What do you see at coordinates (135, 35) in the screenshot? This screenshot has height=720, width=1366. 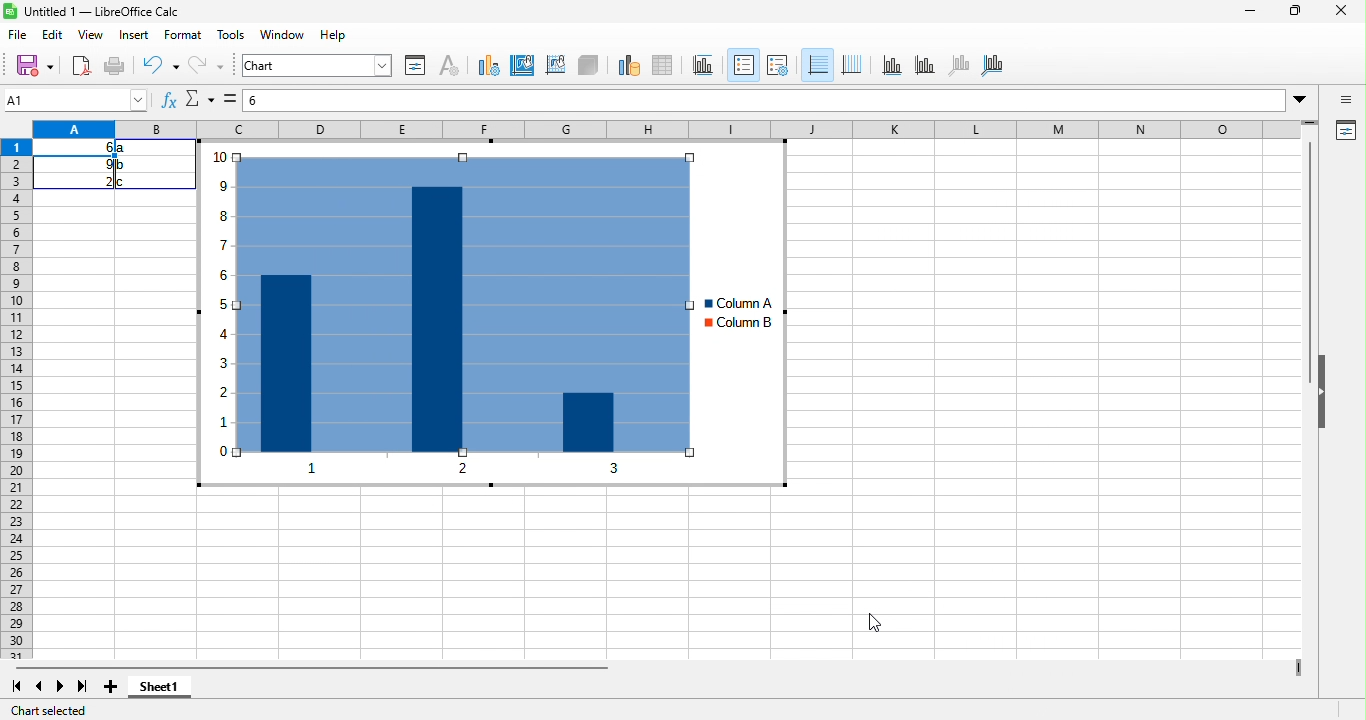 I see `insert` at bounding box center [135, 35].